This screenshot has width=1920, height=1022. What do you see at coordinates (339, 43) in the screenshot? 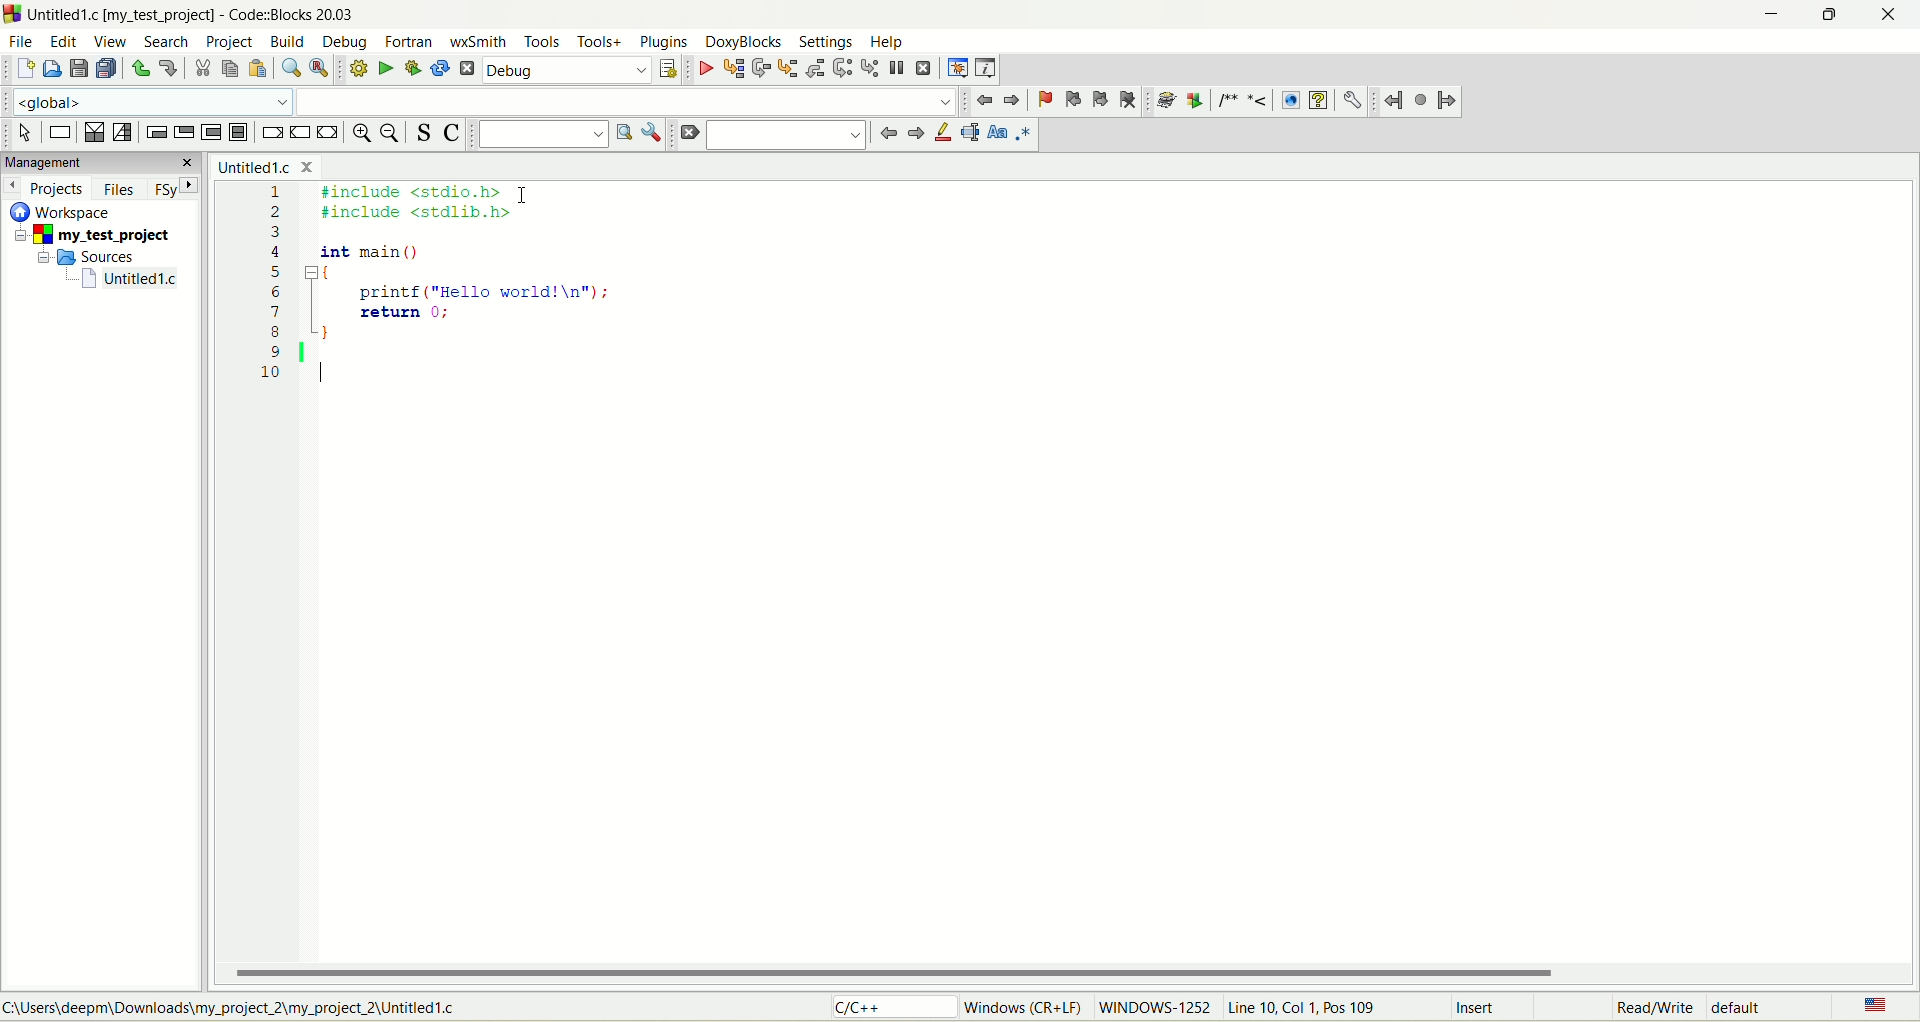
I see `debug` at bounding box center [339, 43].